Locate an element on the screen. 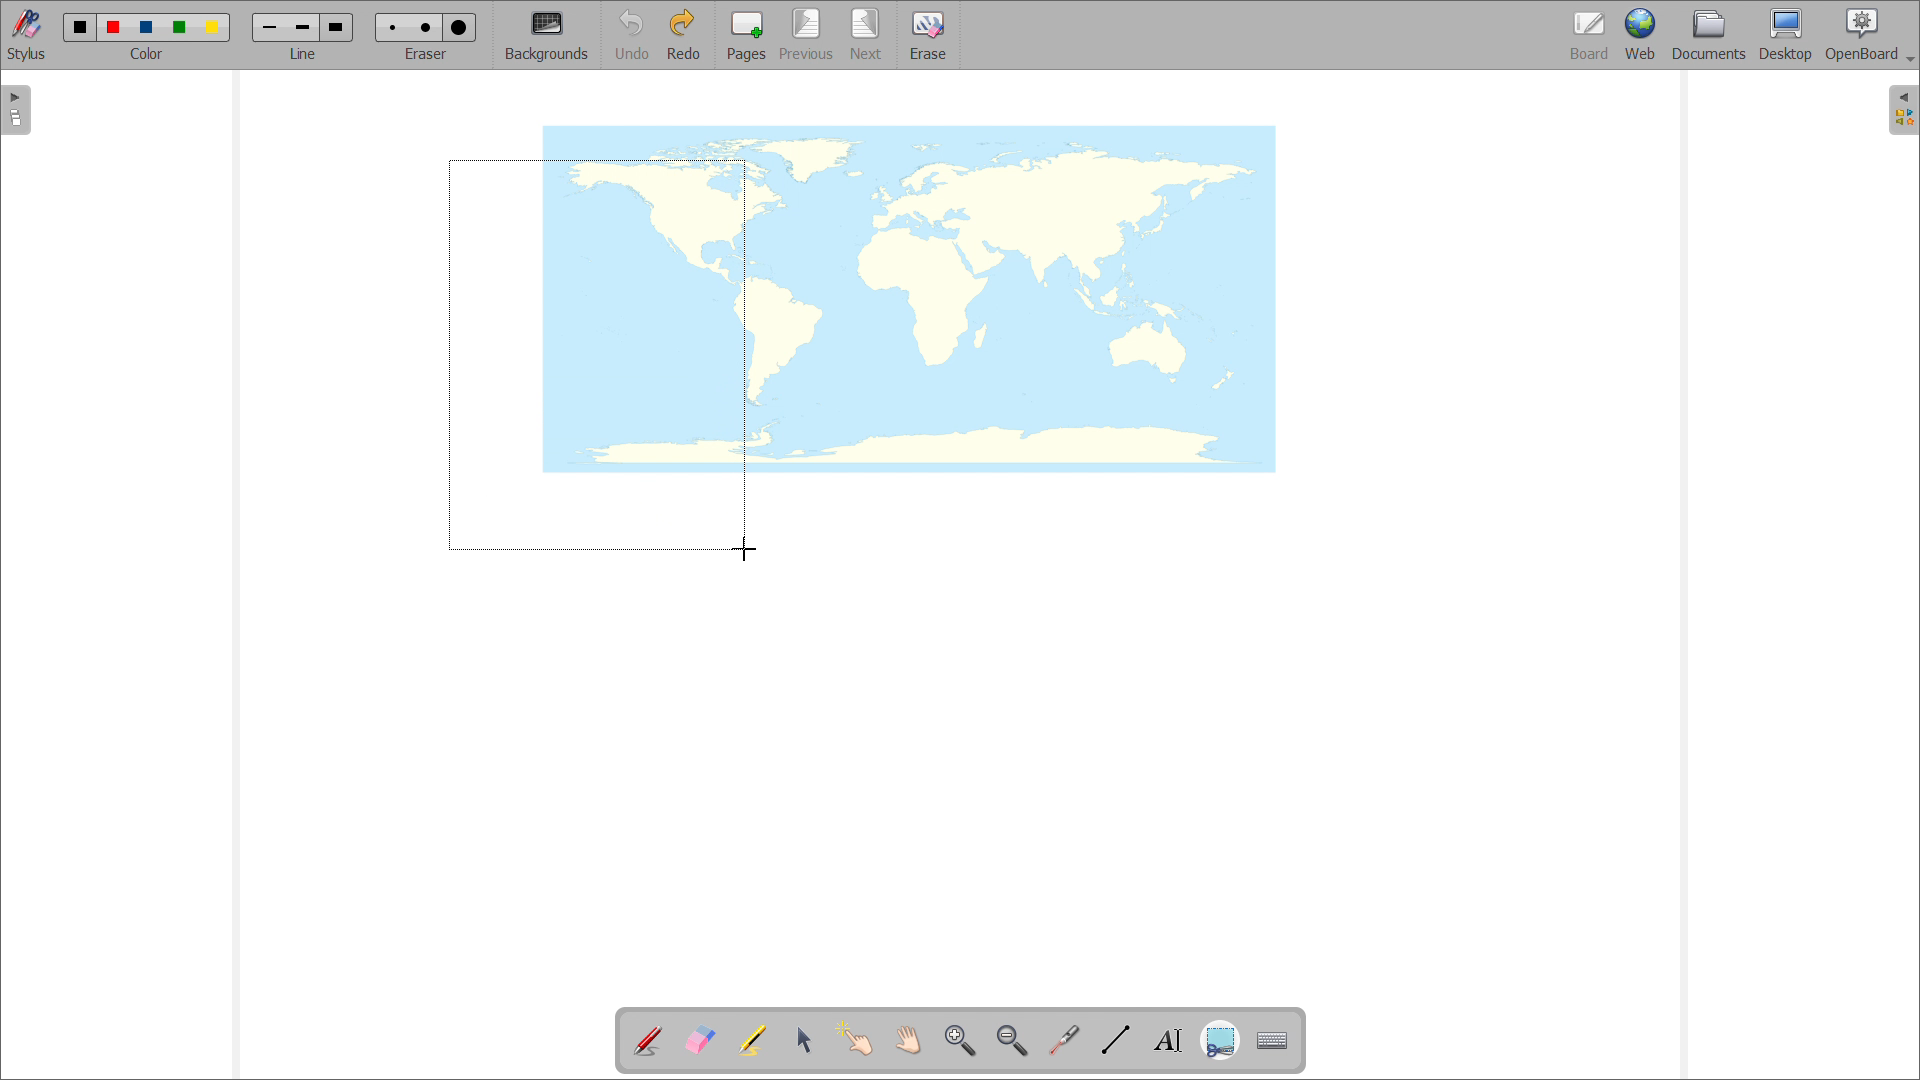  open pages view is located at coordinates (16, 110).